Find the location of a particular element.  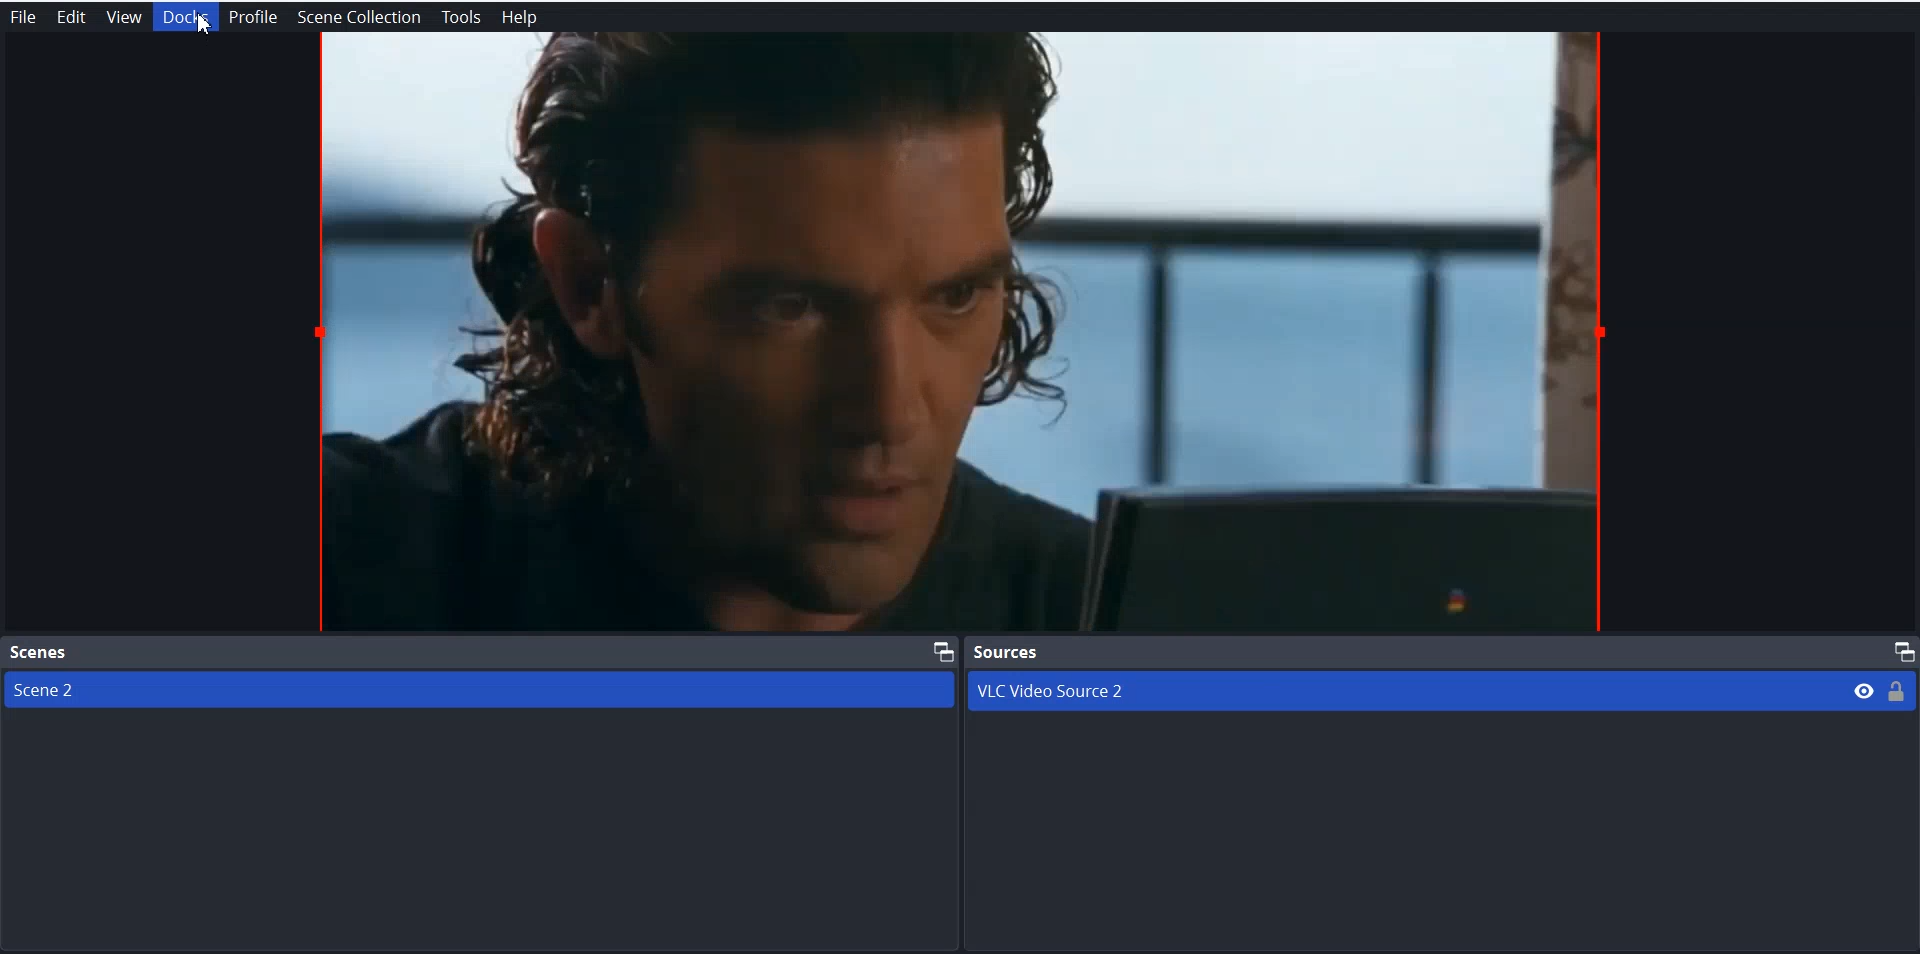

Tools is located at coordinates (461, 18).